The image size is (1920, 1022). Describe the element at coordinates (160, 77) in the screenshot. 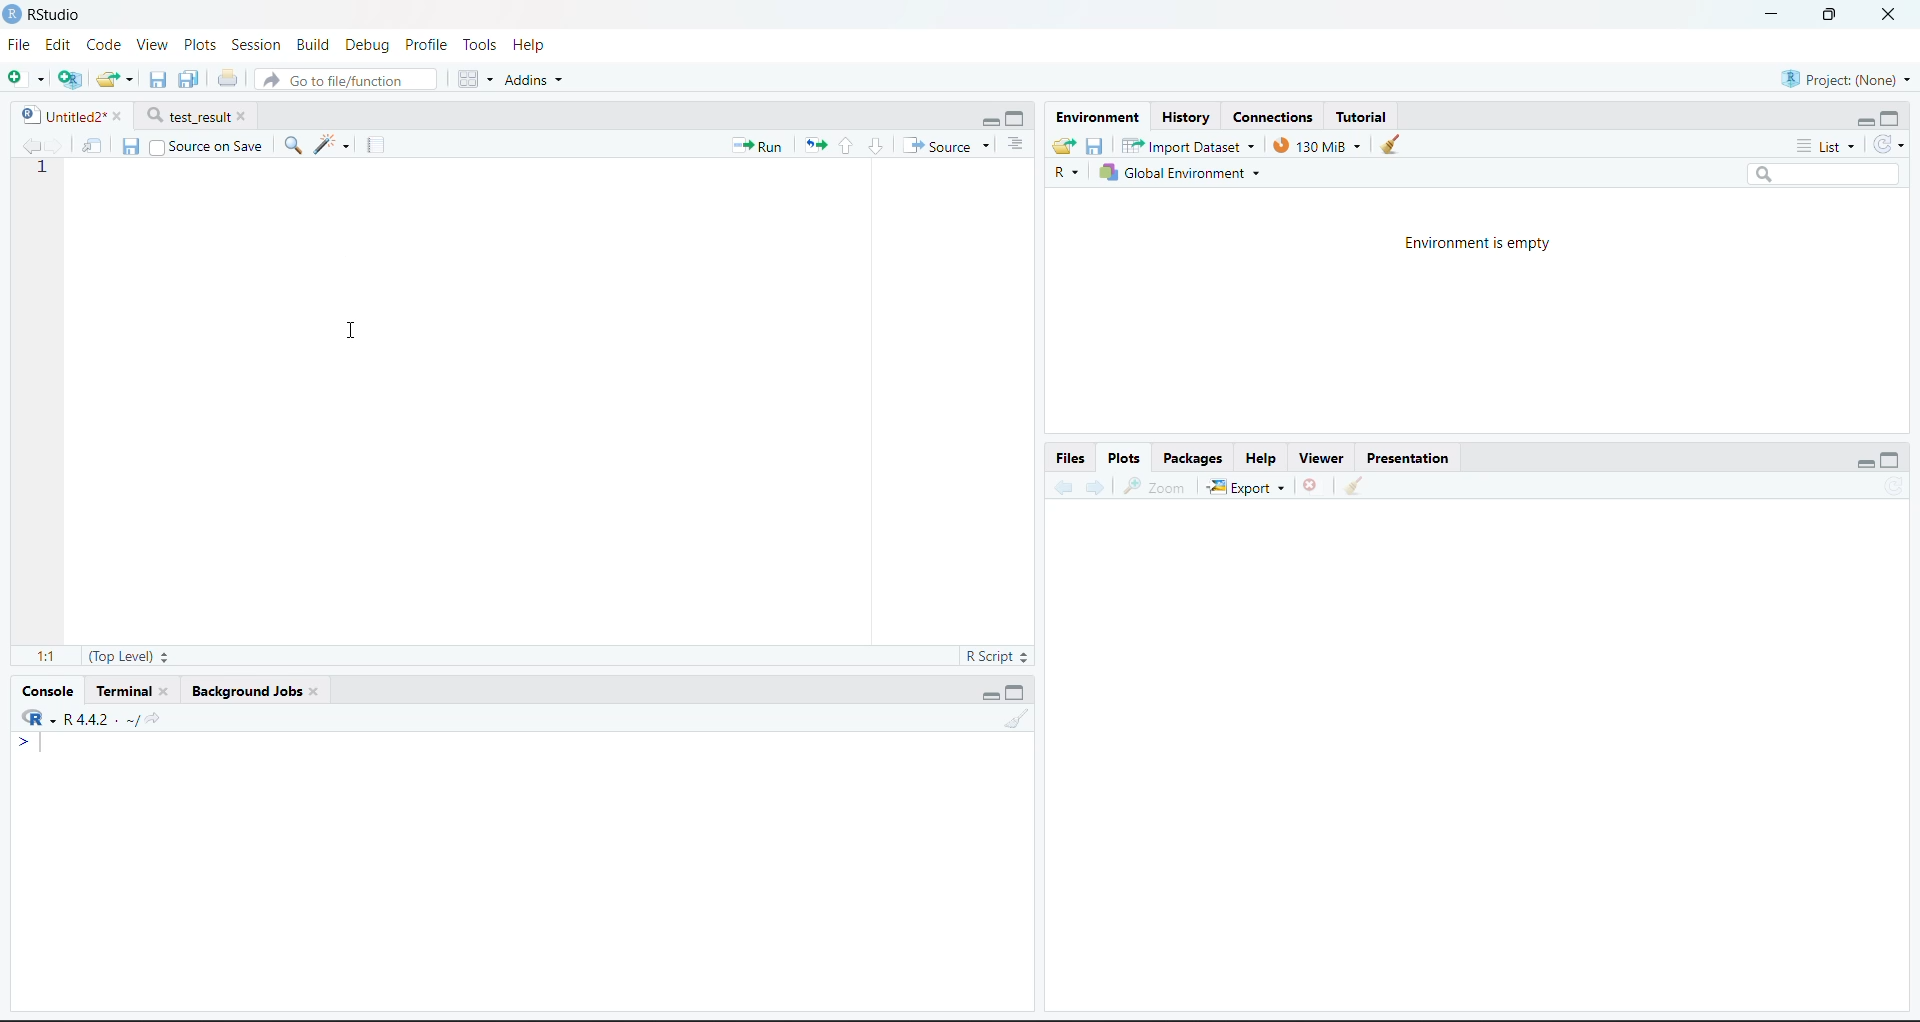

I see `Save current document (Ctrl + S)` at that location.